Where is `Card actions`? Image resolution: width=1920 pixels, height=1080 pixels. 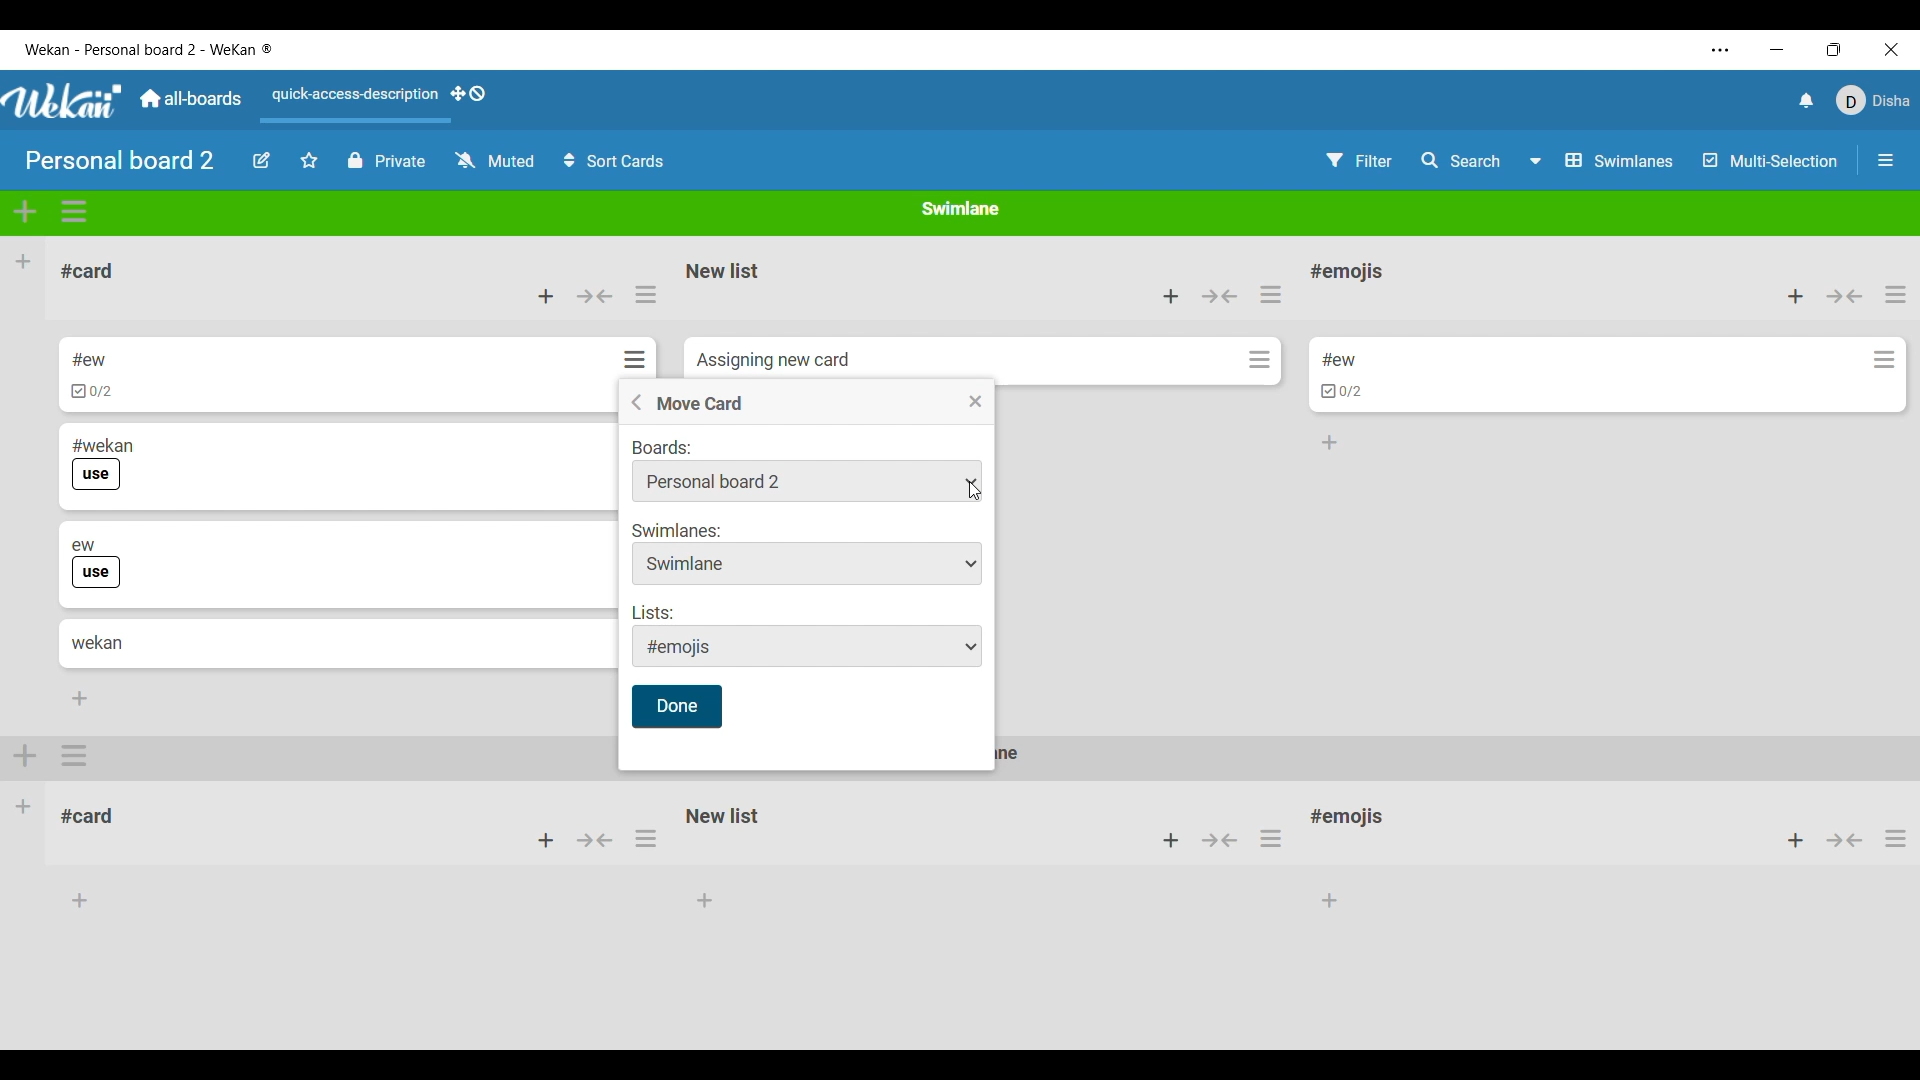
Card actions is located at coordinates (1885, 360).